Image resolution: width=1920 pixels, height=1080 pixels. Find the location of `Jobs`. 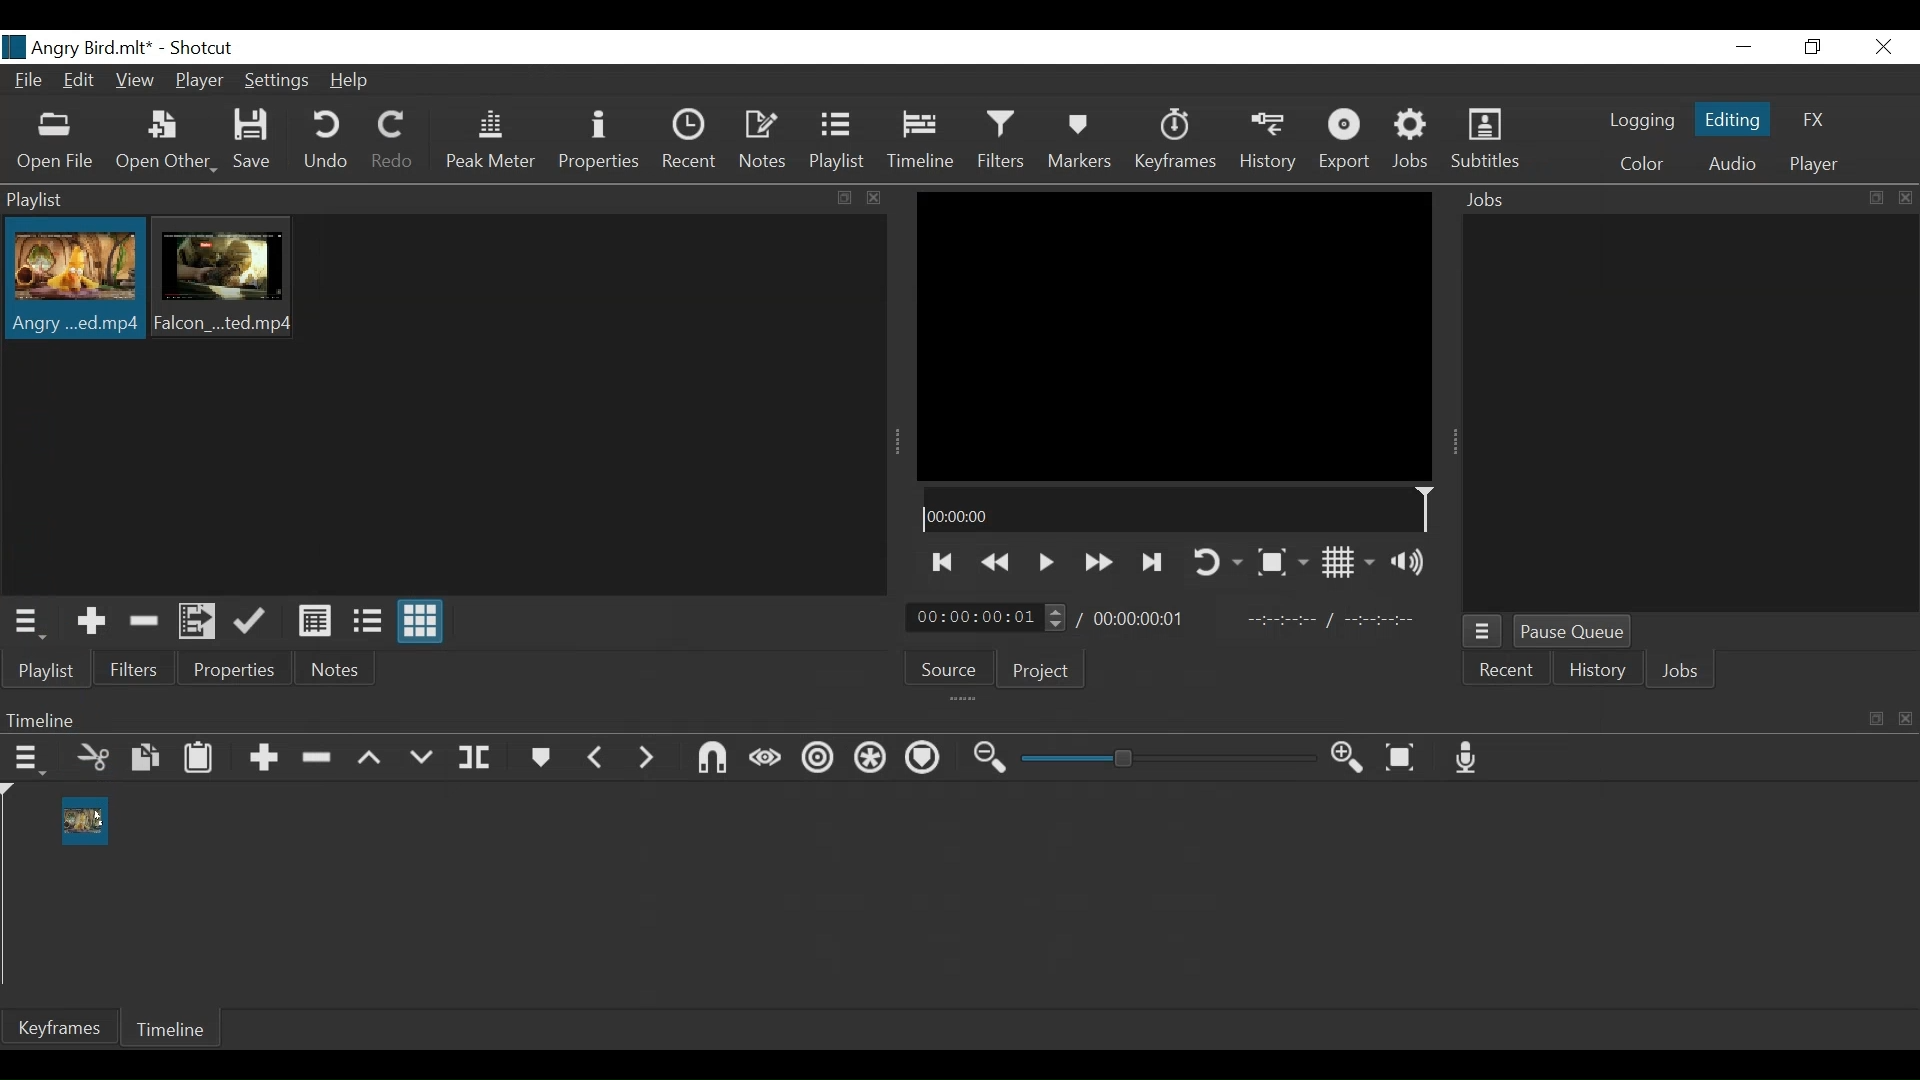

Jobs is located at coordinates (1677, 674).